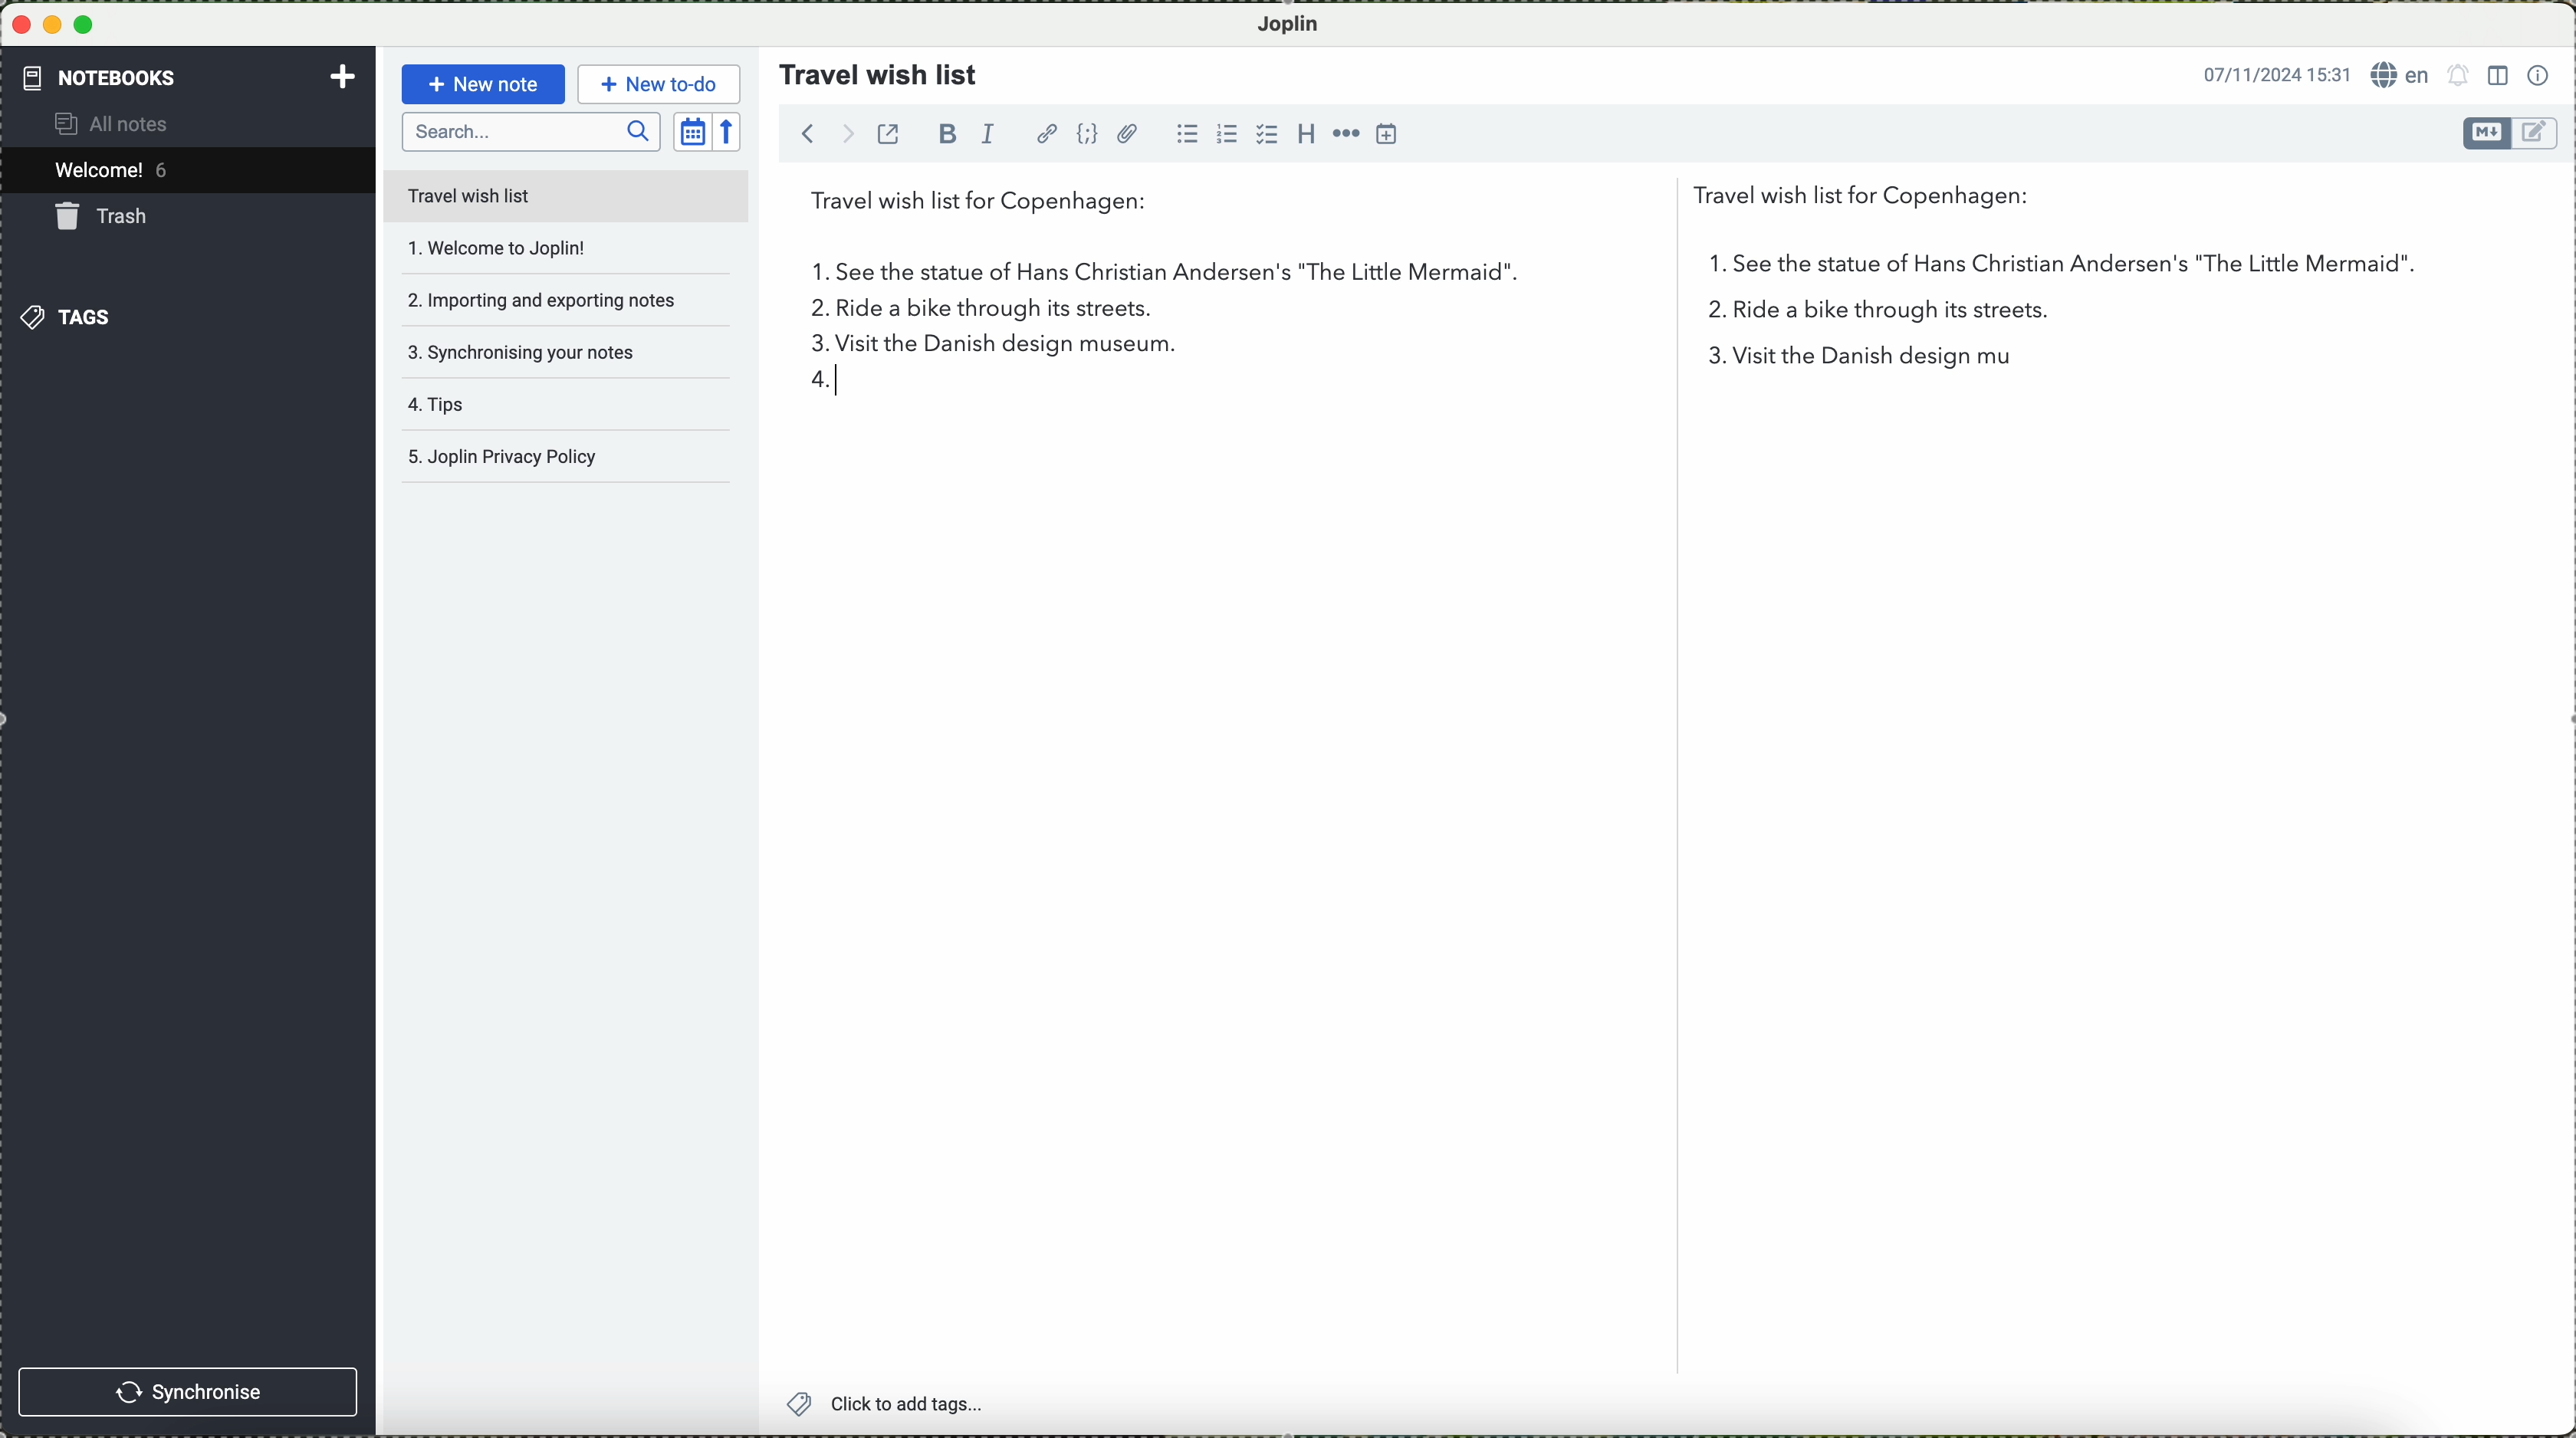  I want to click on reverse sort order, so click(732, 130).